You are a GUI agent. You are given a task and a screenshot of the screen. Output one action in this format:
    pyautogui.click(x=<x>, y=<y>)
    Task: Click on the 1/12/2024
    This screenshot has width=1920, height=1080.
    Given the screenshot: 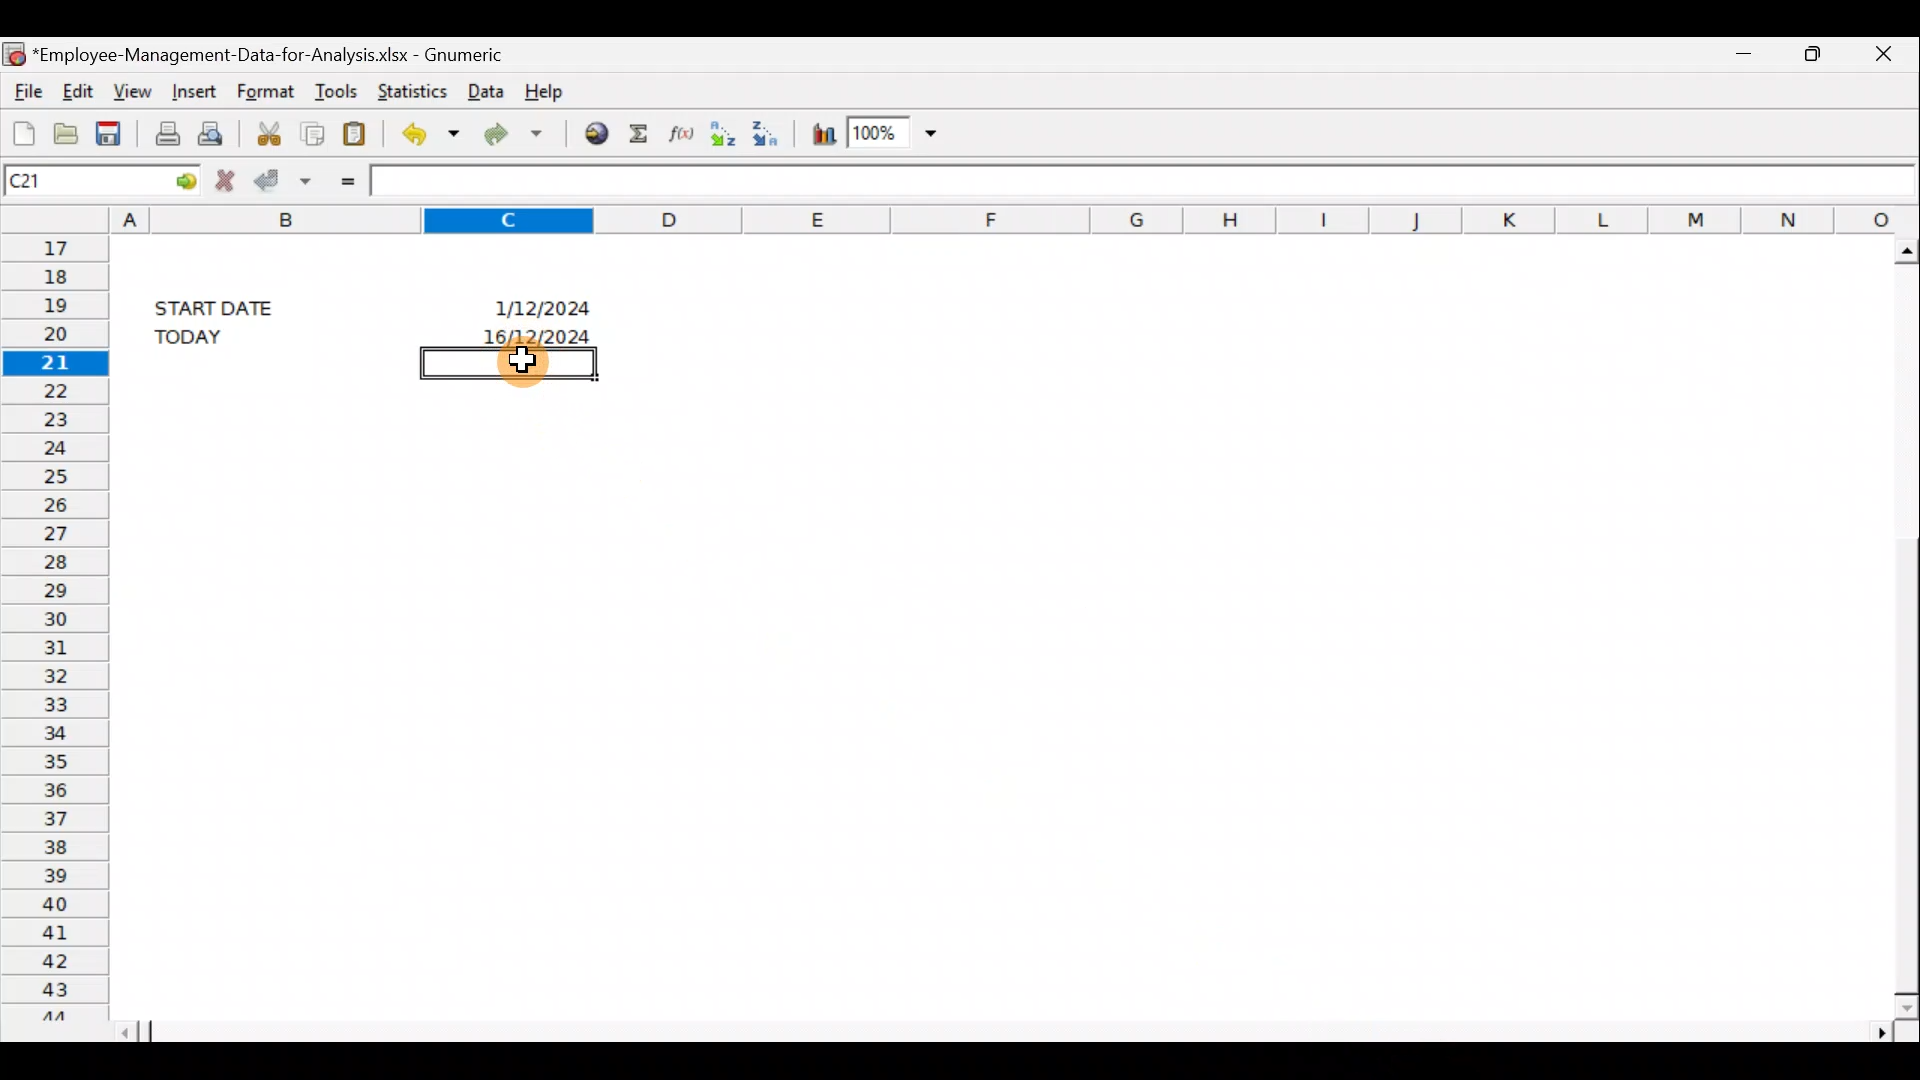 What is the action you would take?
    pyautogui.click(x=546, y=305)
    